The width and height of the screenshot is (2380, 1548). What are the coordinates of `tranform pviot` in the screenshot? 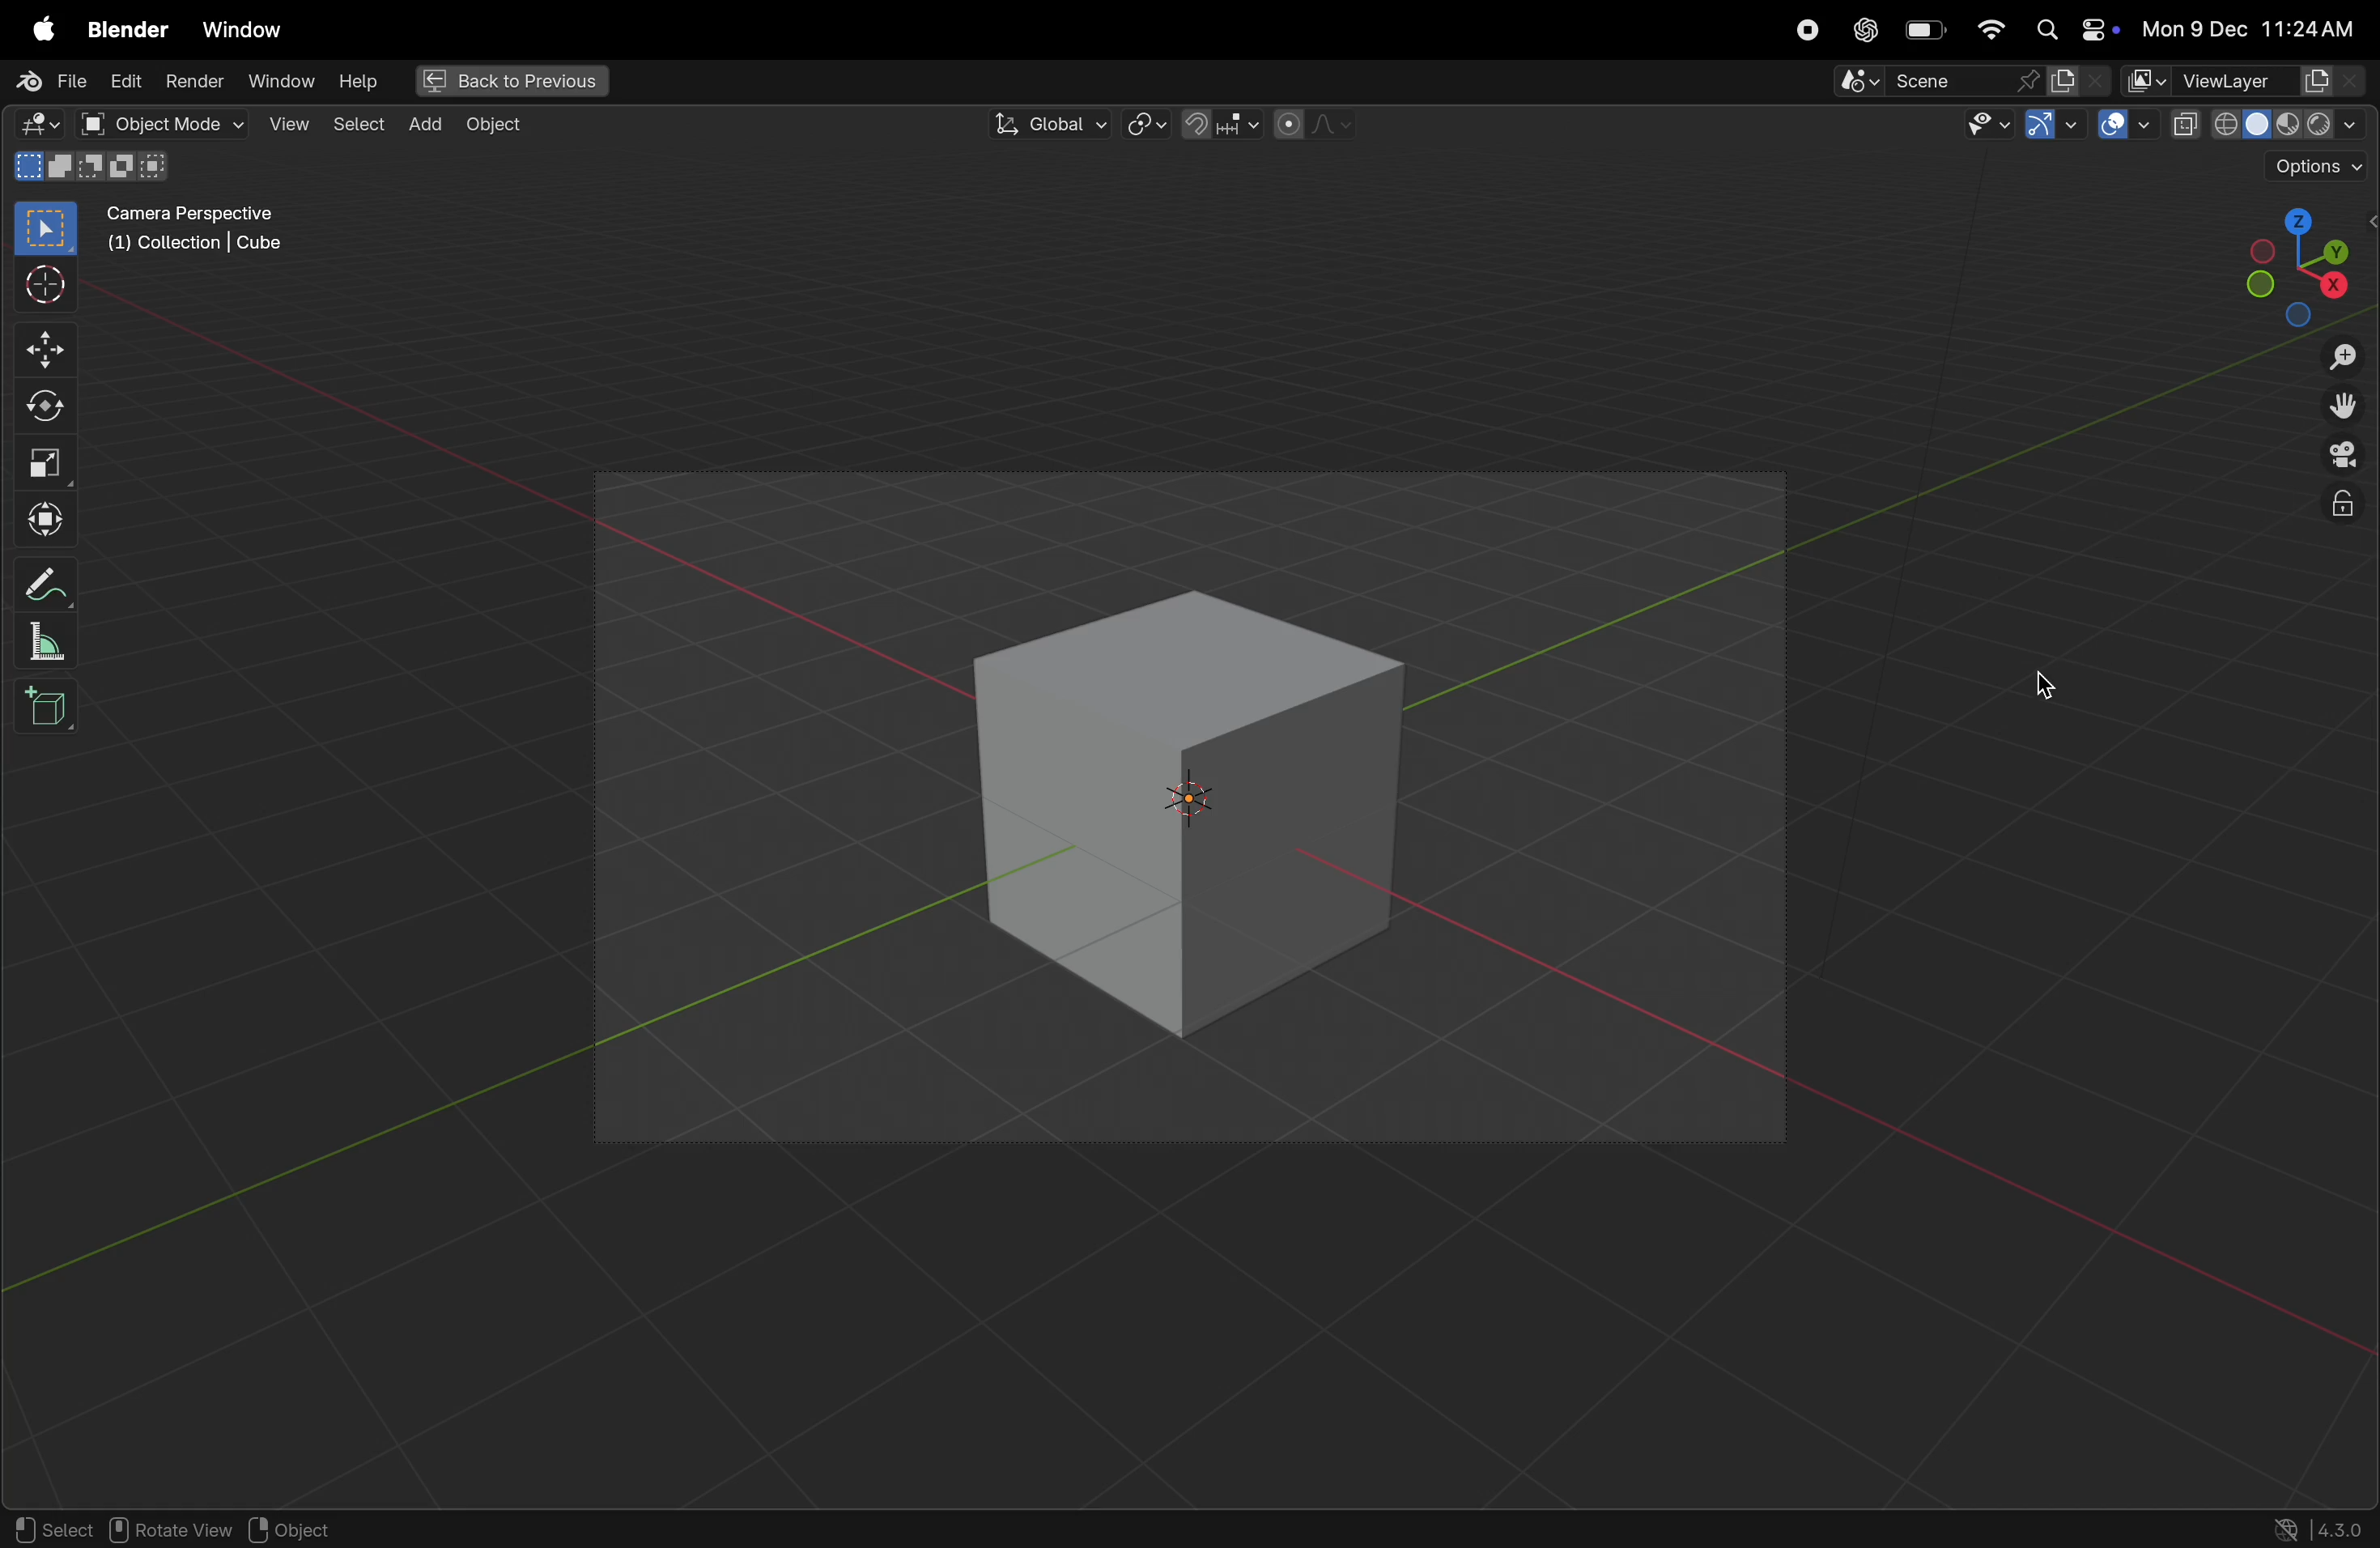 It's located at (1150, 125).